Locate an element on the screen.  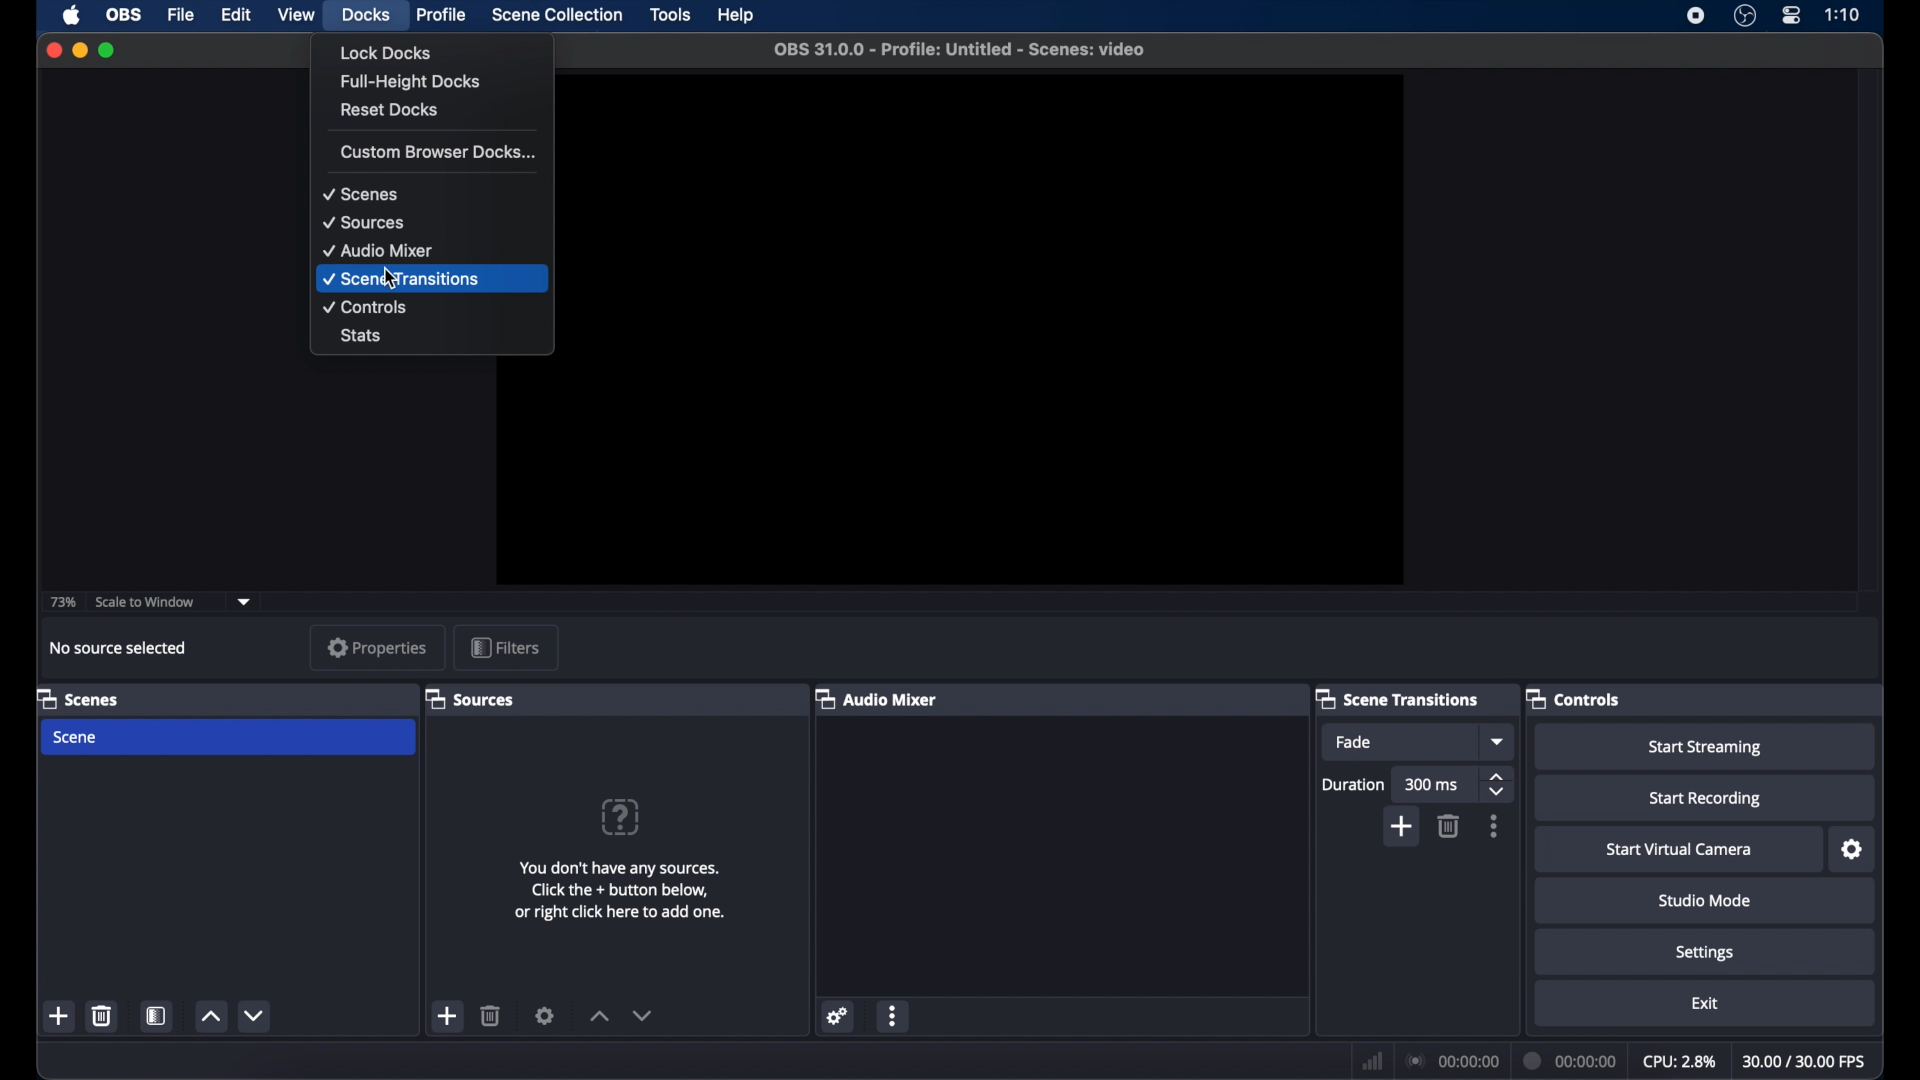
decrement is located at coordinates (256, 1015).